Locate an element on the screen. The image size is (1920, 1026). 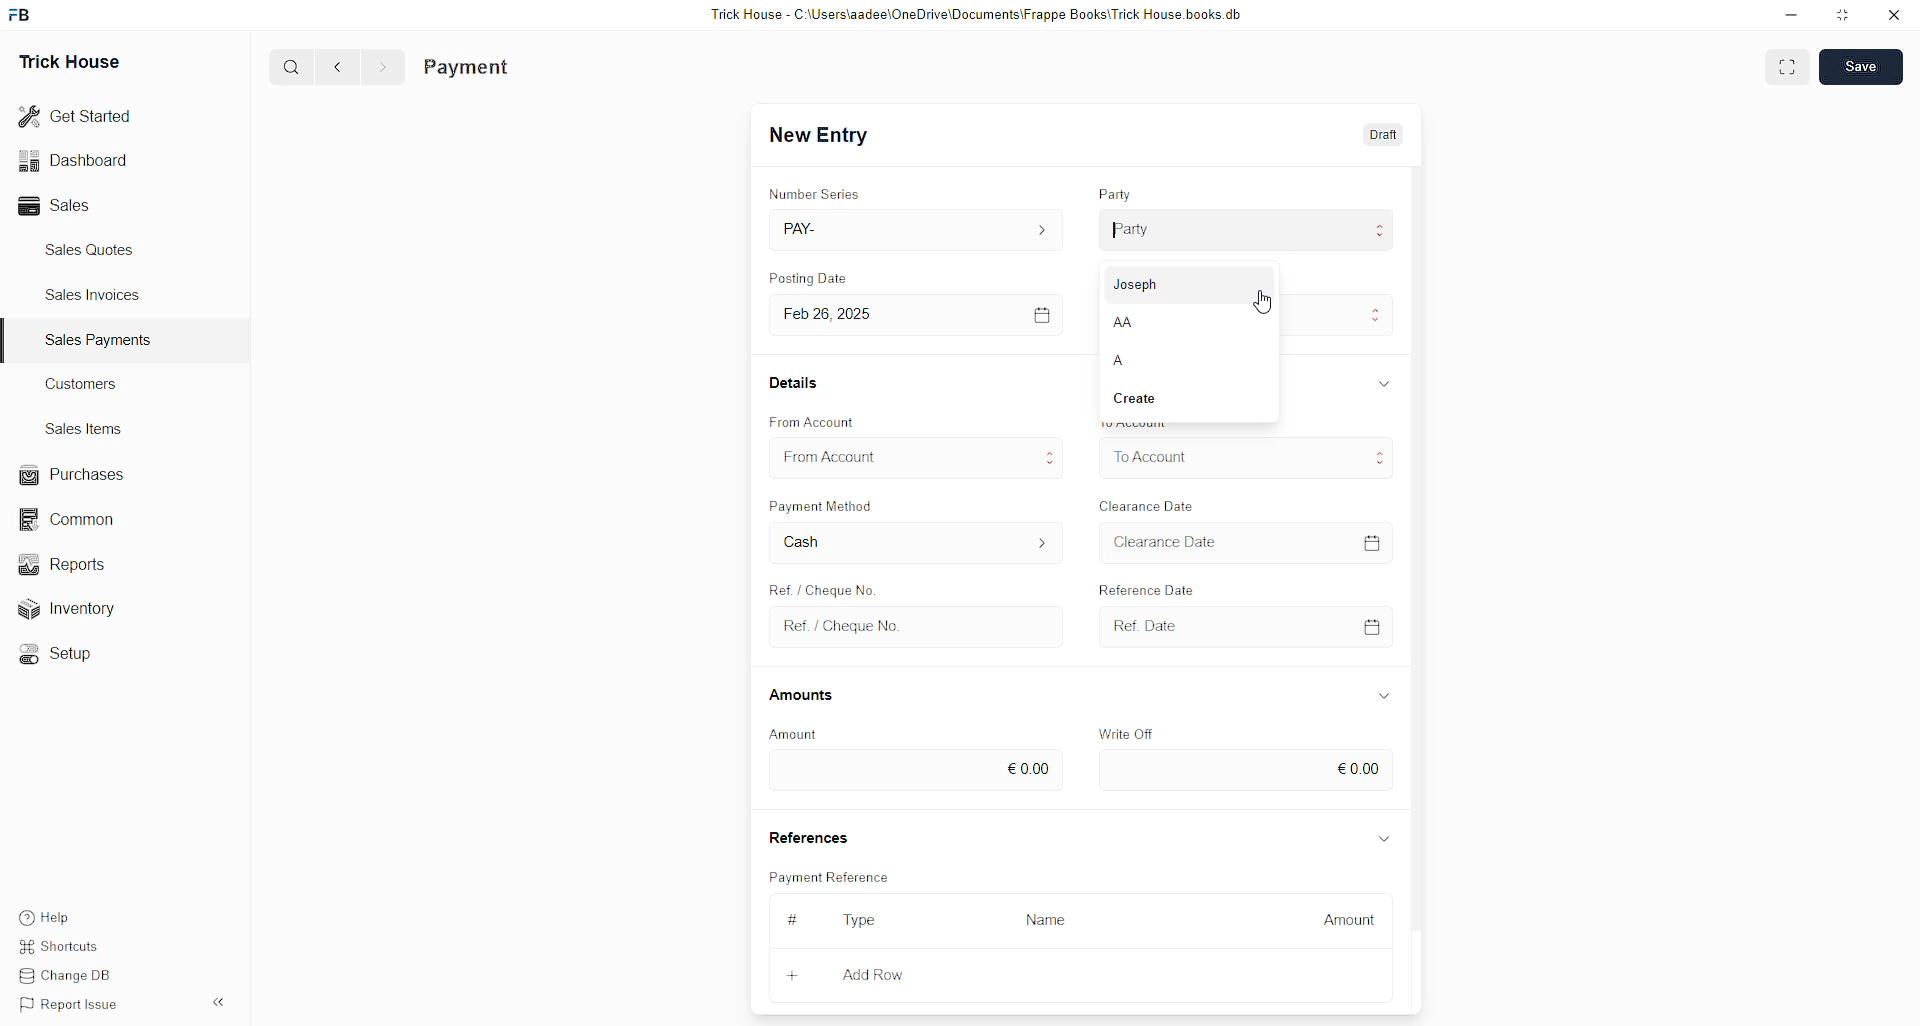
Number Series is located at coordinates (815, 193).